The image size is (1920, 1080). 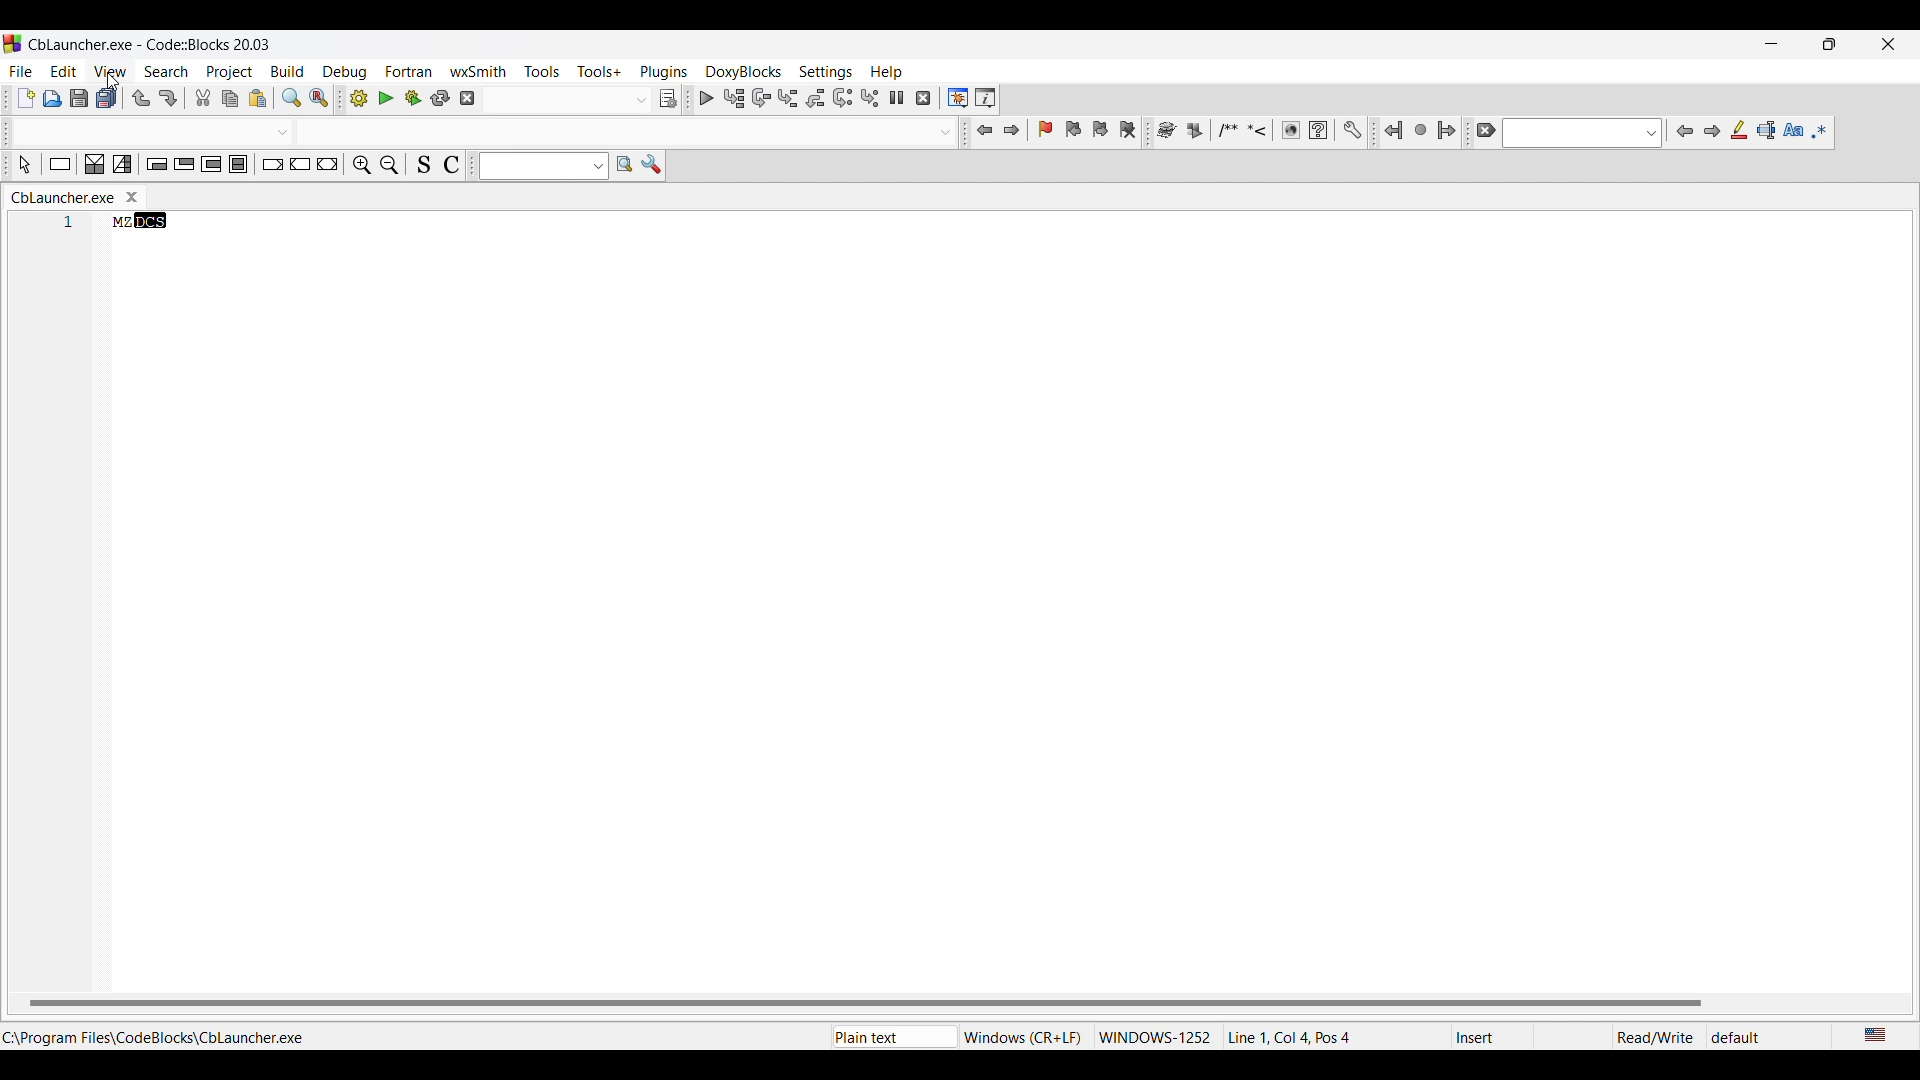 What do you see at coordinates (60, 164) in the screenshot?
I see `Instruction` at bounding box center [60, 164].